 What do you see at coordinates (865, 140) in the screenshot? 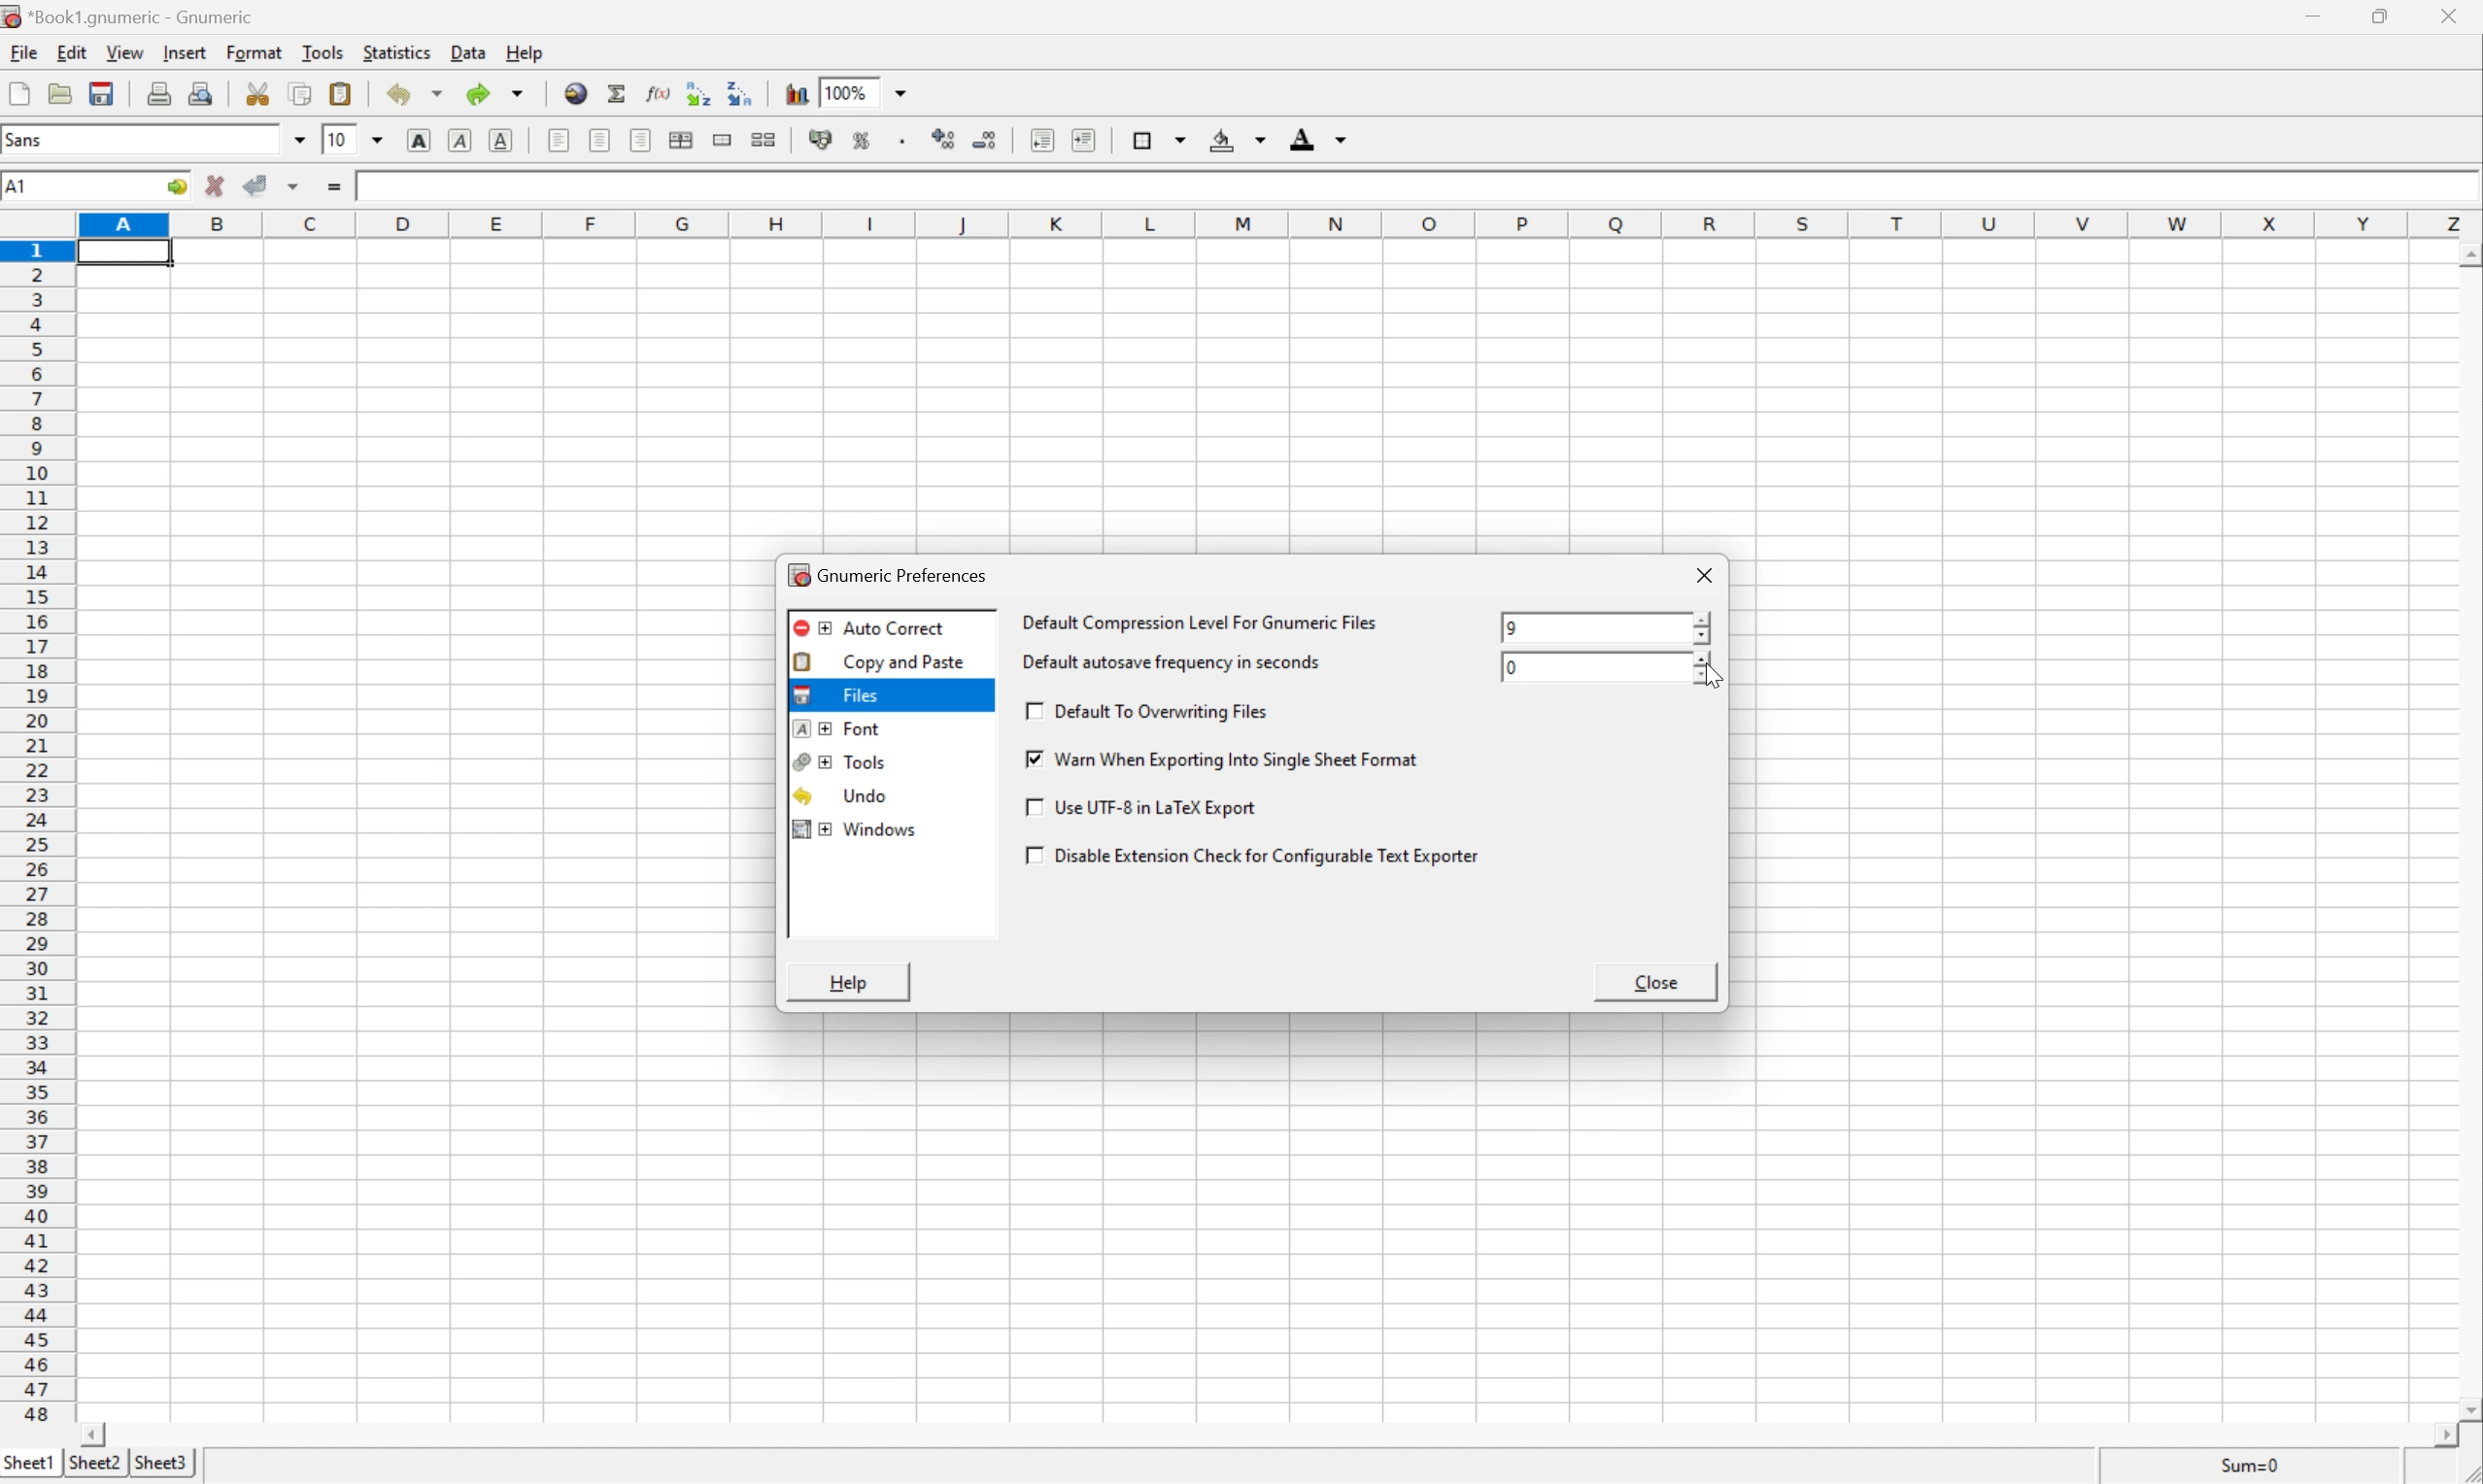
I see `format selection as percentage` at bounding box center [865, 140].